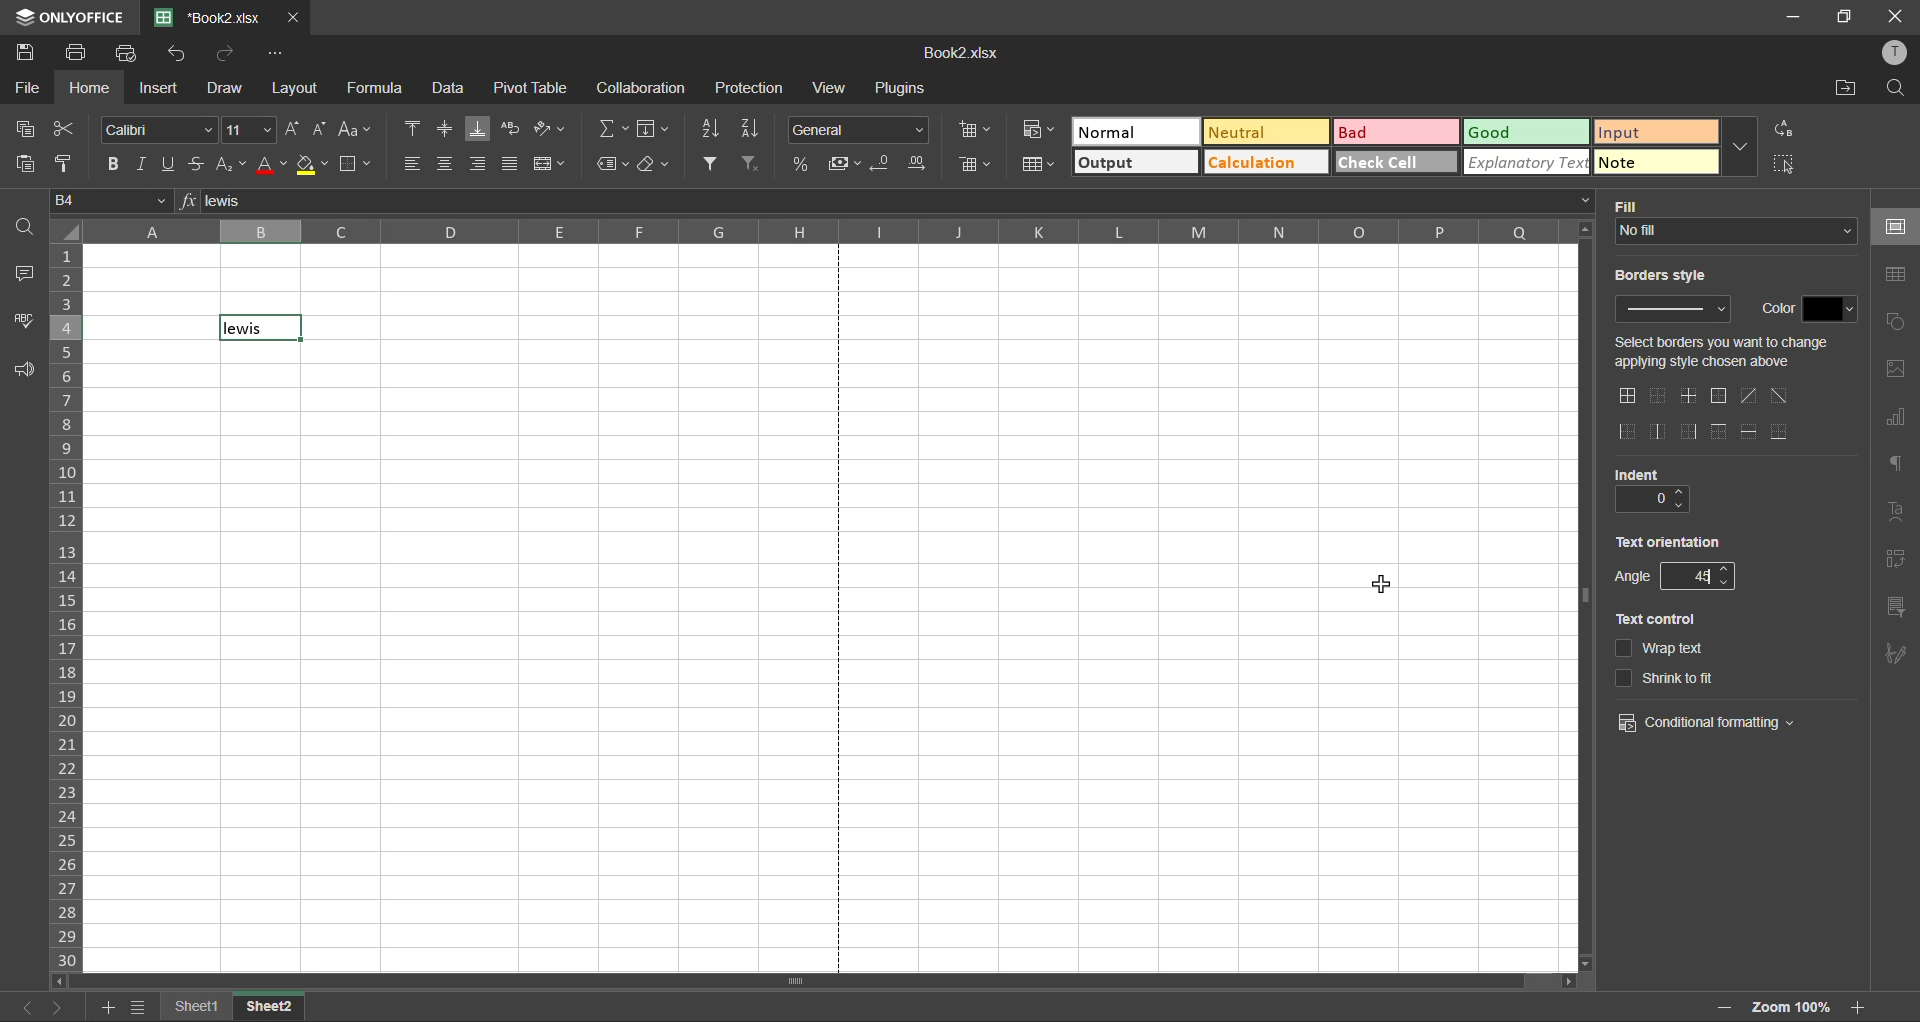 The height and width of the screenshot is (1022, 1920). Describe the element at coordinates (641, 88) in the screenshot. I see `collaboration` at that location.